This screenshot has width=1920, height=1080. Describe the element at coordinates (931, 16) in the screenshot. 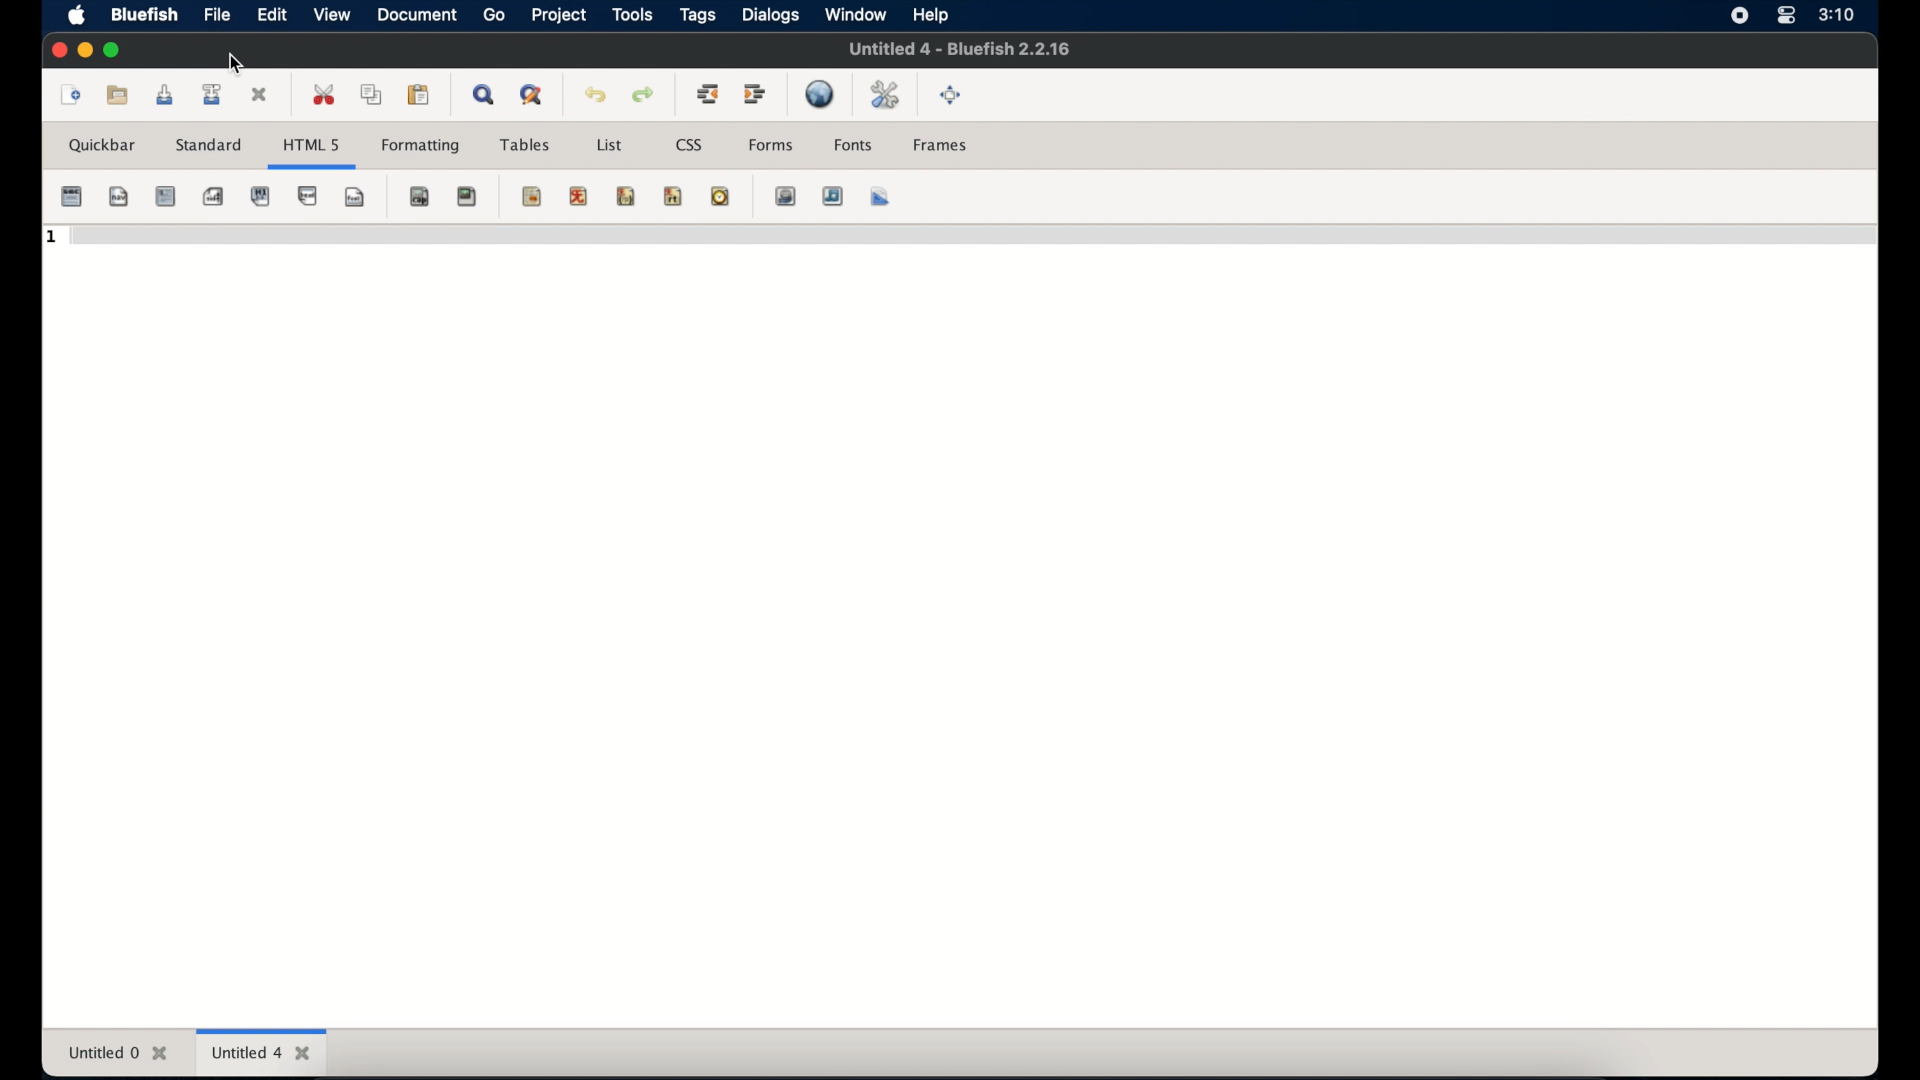

I see `help` at that location.